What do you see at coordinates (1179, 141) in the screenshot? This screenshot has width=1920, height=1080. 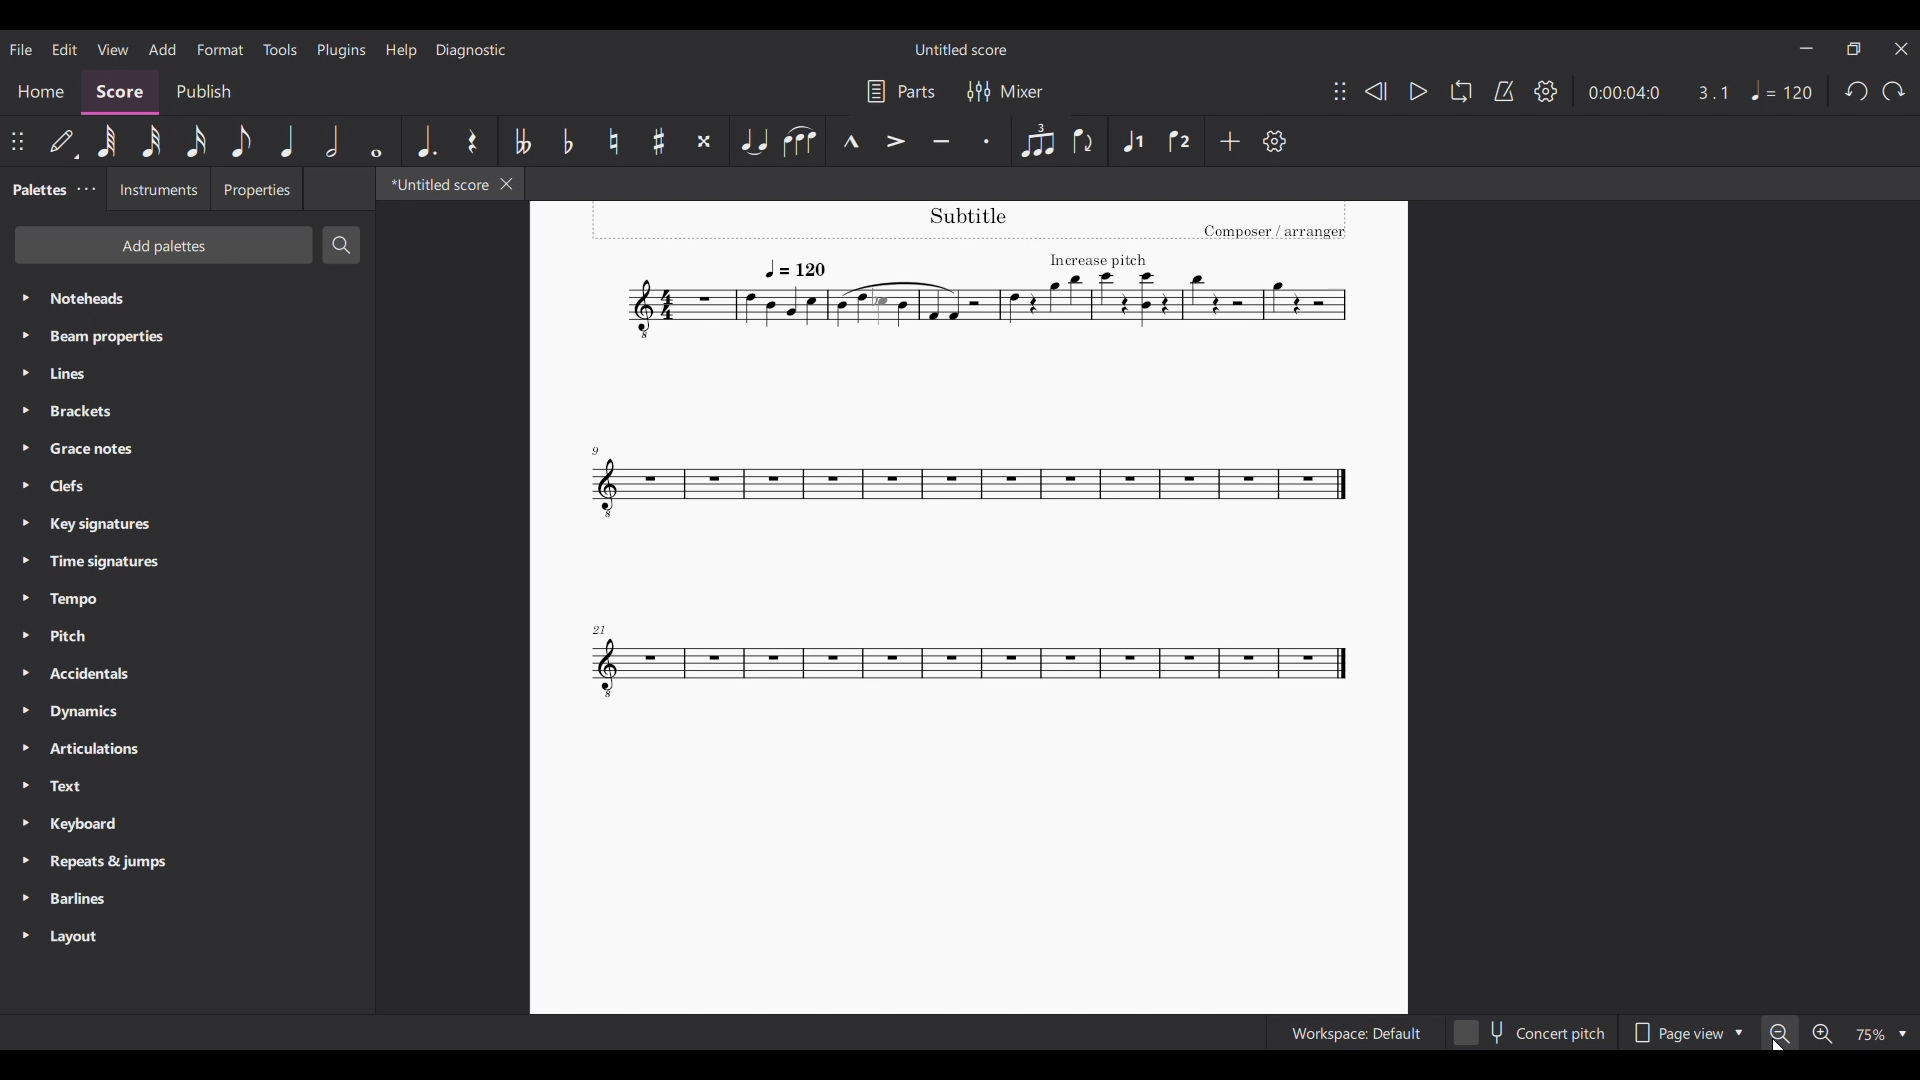 I see `Voice 2` at bounding box center [1179, 141].